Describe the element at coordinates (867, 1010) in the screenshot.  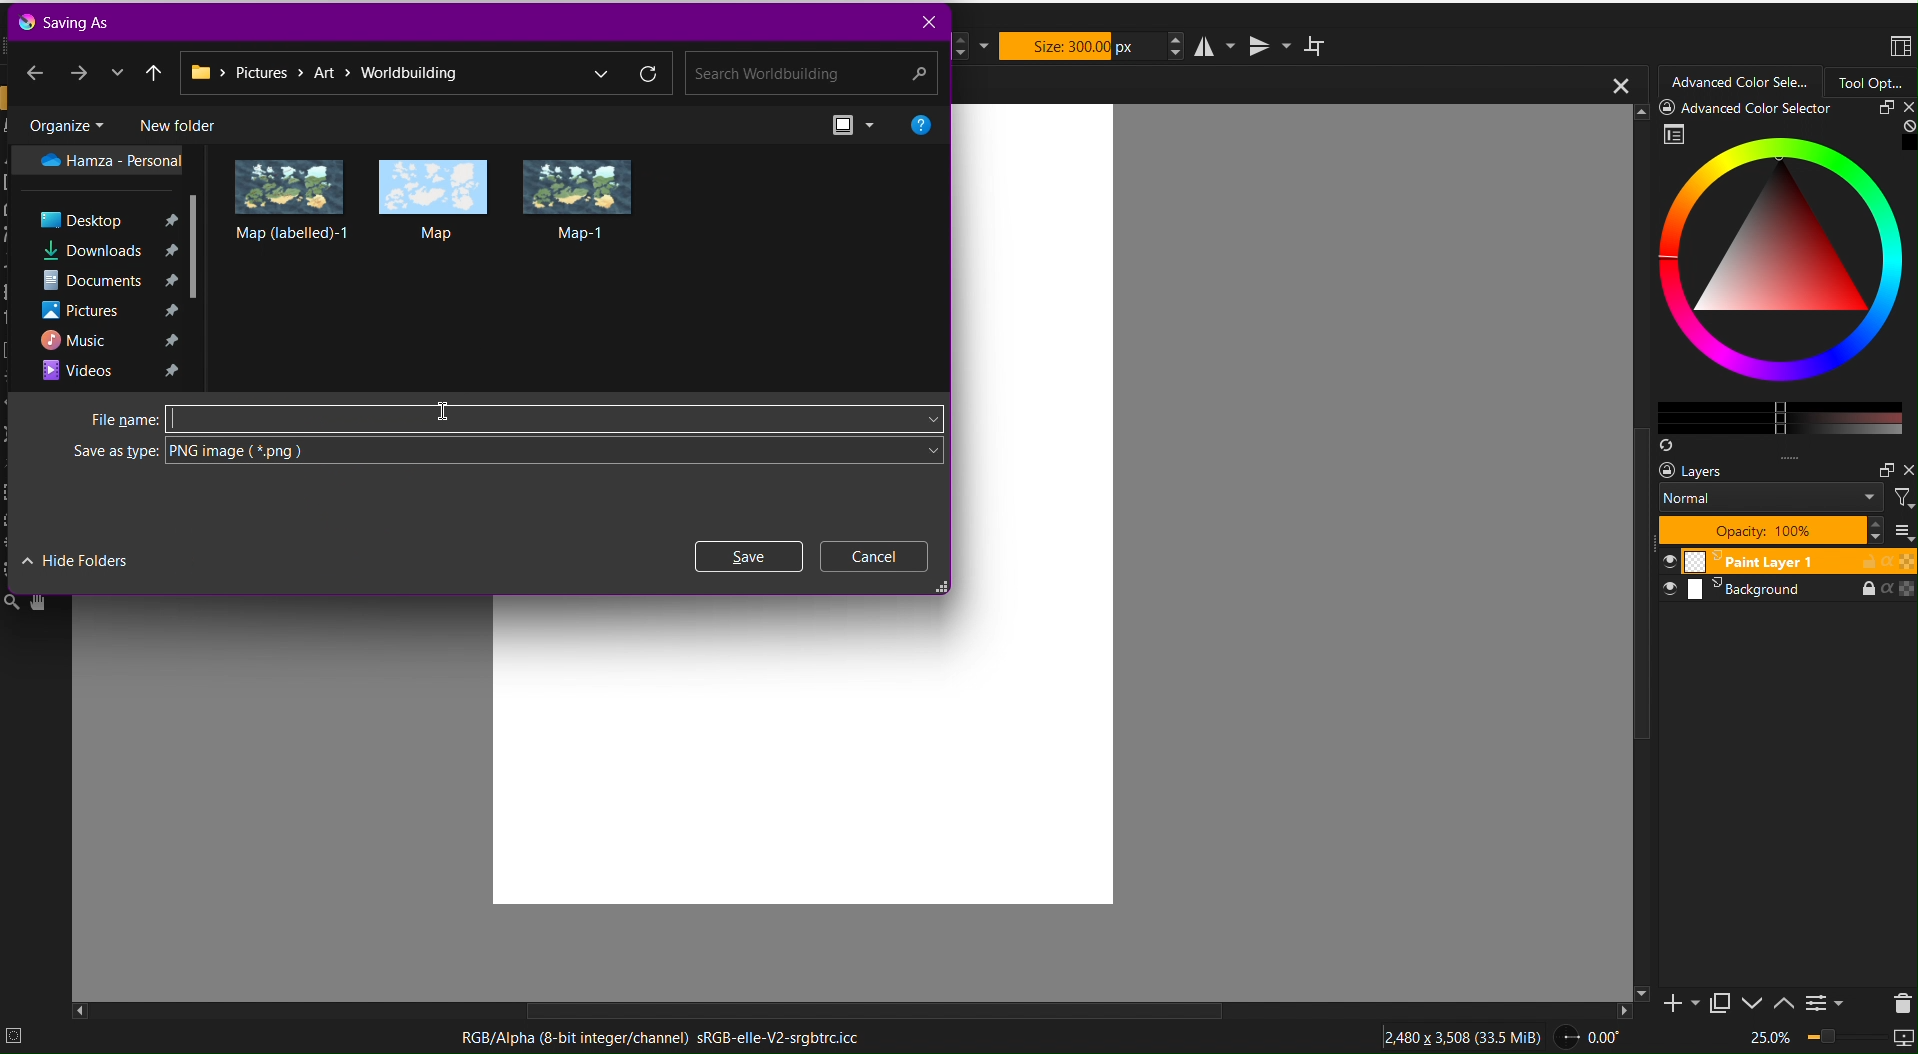
I see `scroll` at that location.